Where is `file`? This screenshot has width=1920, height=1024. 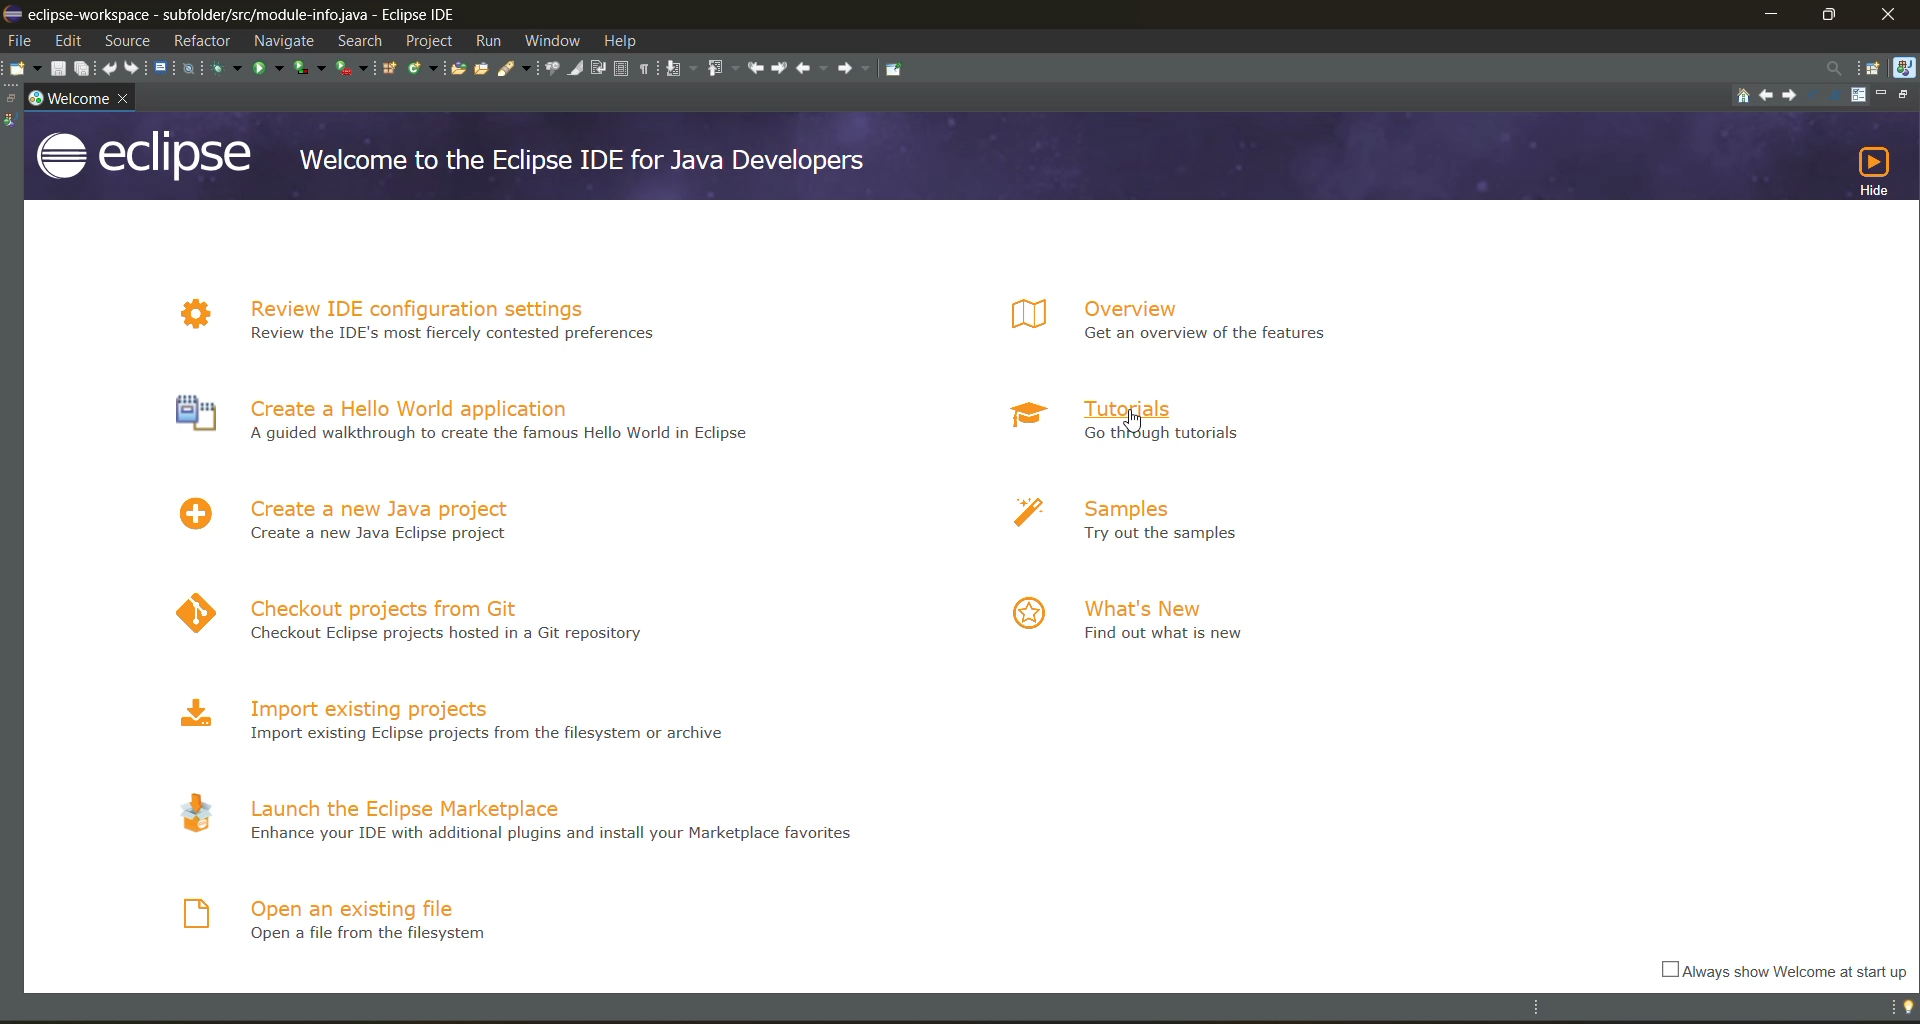
file is located at coordinates (18, 42).